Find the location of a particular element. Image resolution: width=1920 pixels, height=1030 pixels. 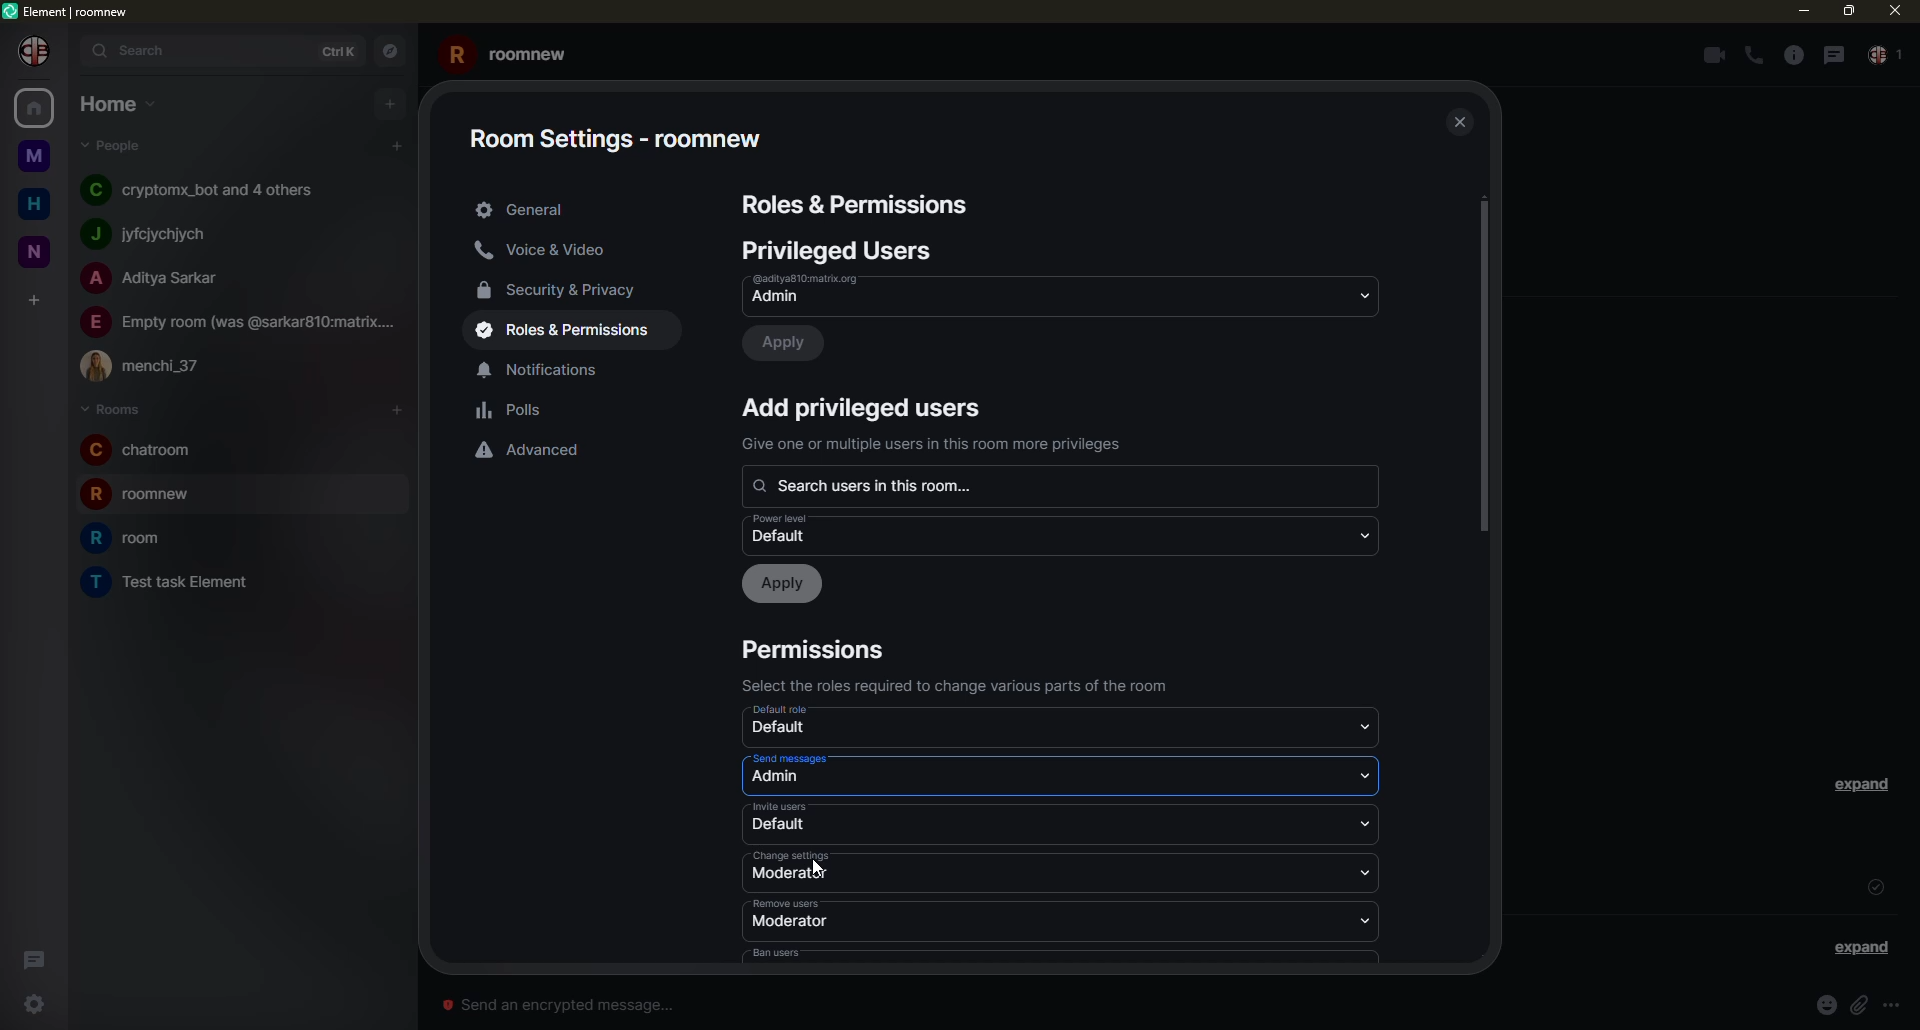

permissions is located at coordinates (819, 650).